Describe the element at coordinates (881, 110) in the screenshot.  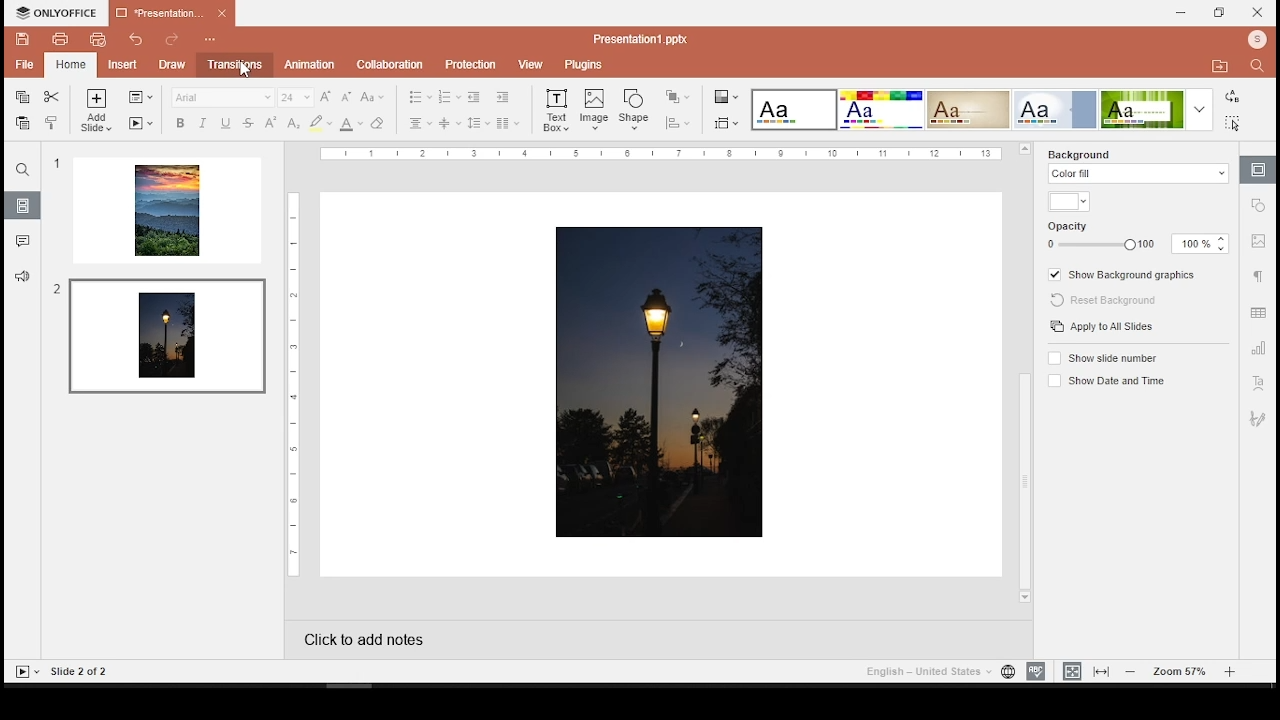
I see `slide style` at that location.